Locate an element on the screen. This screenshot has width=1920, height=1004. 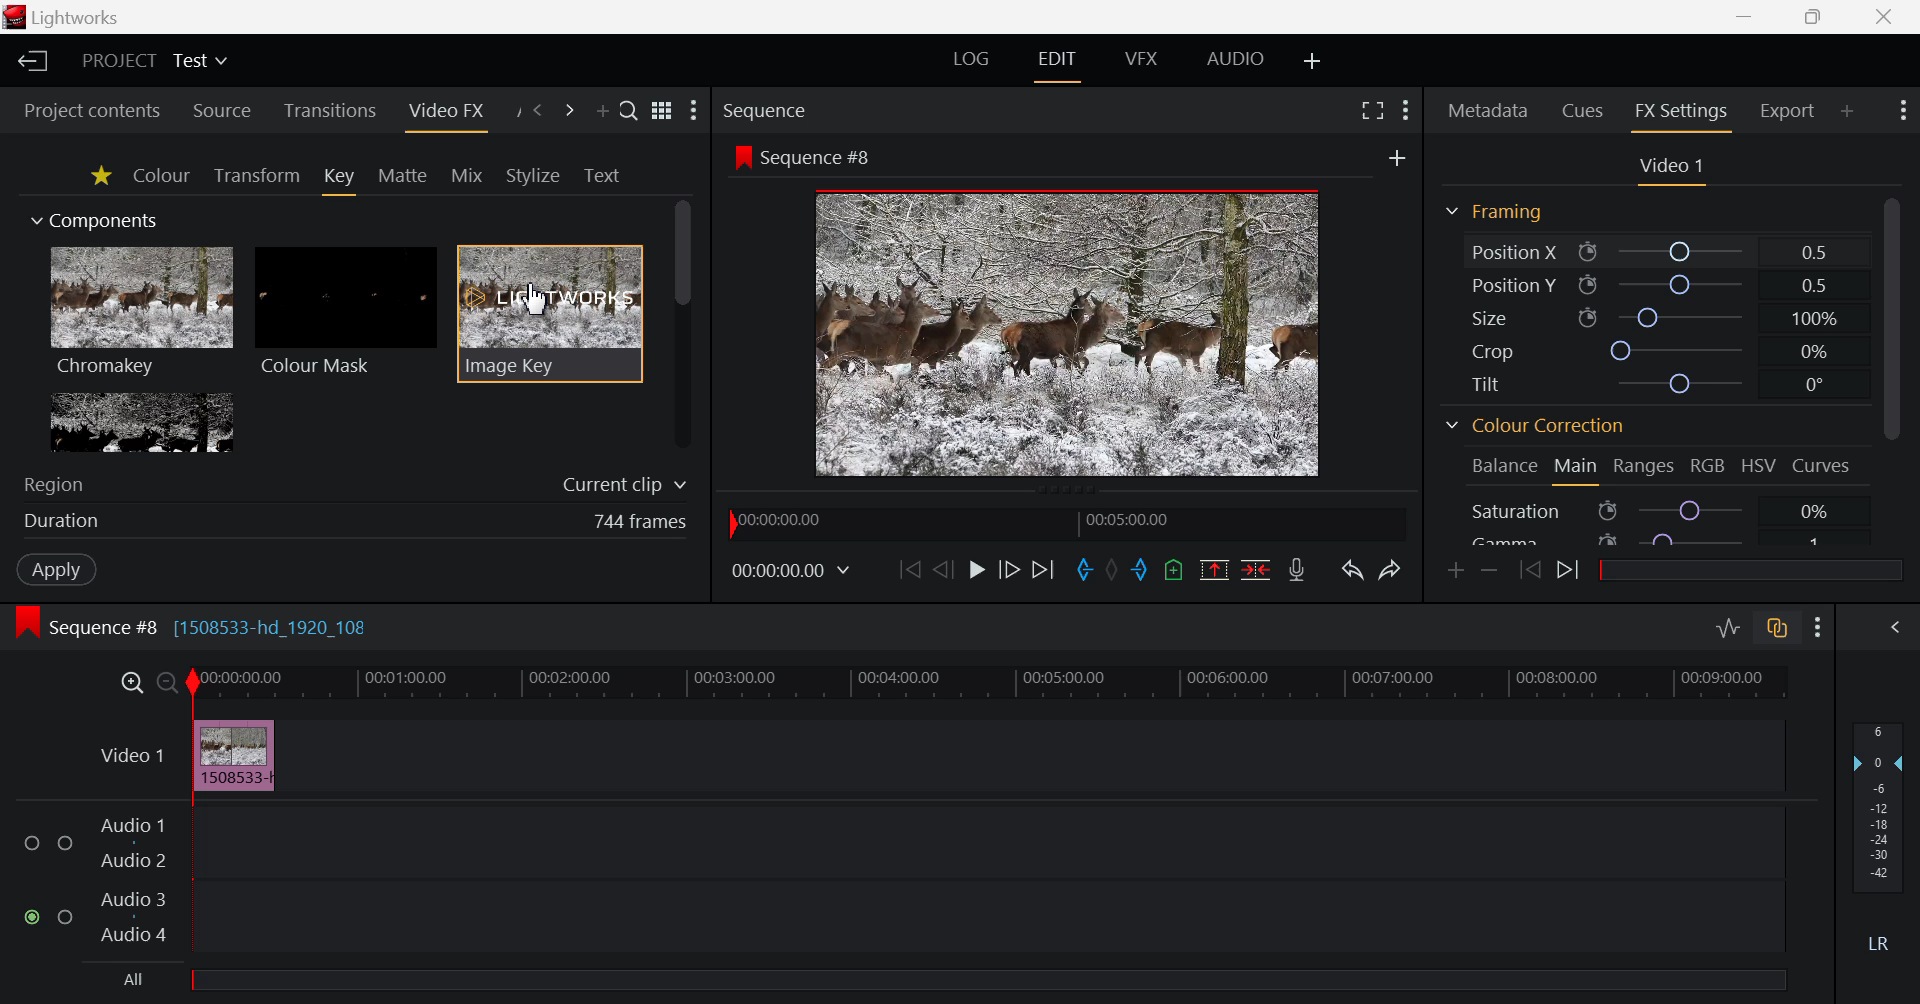
Position X is located at coordinates (1684, 252).